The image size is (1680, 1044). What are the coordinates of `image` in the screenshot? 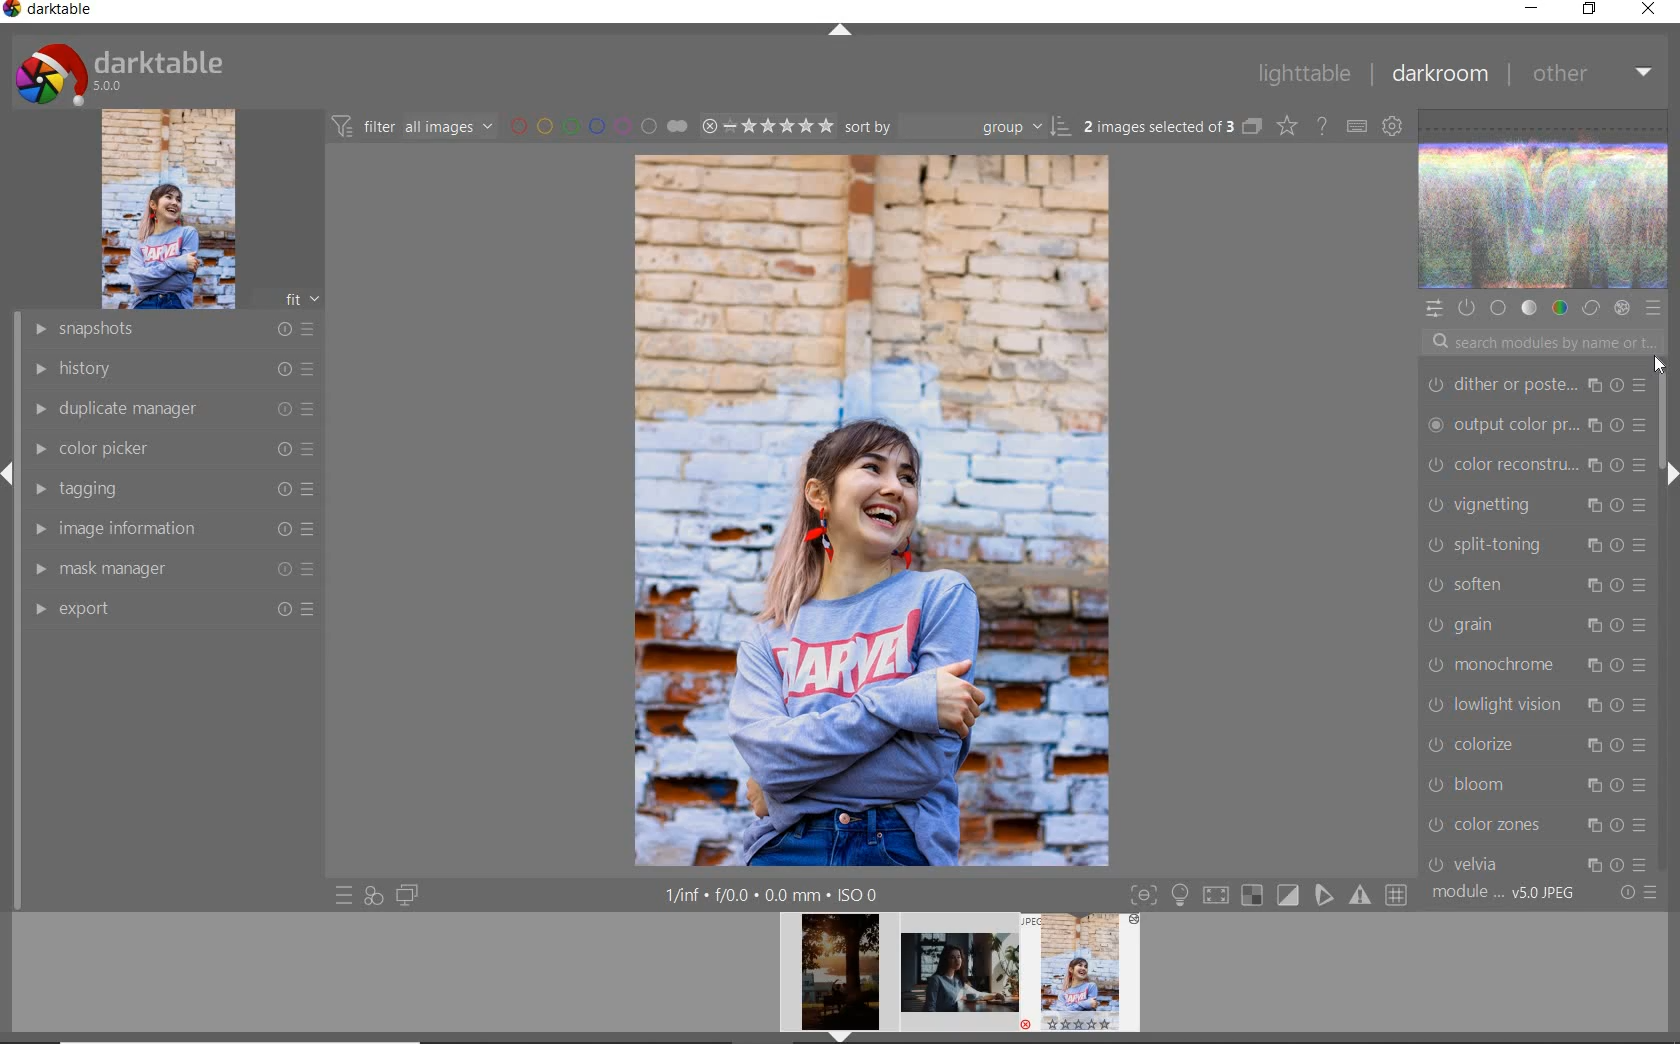 It's located at (168, 209).